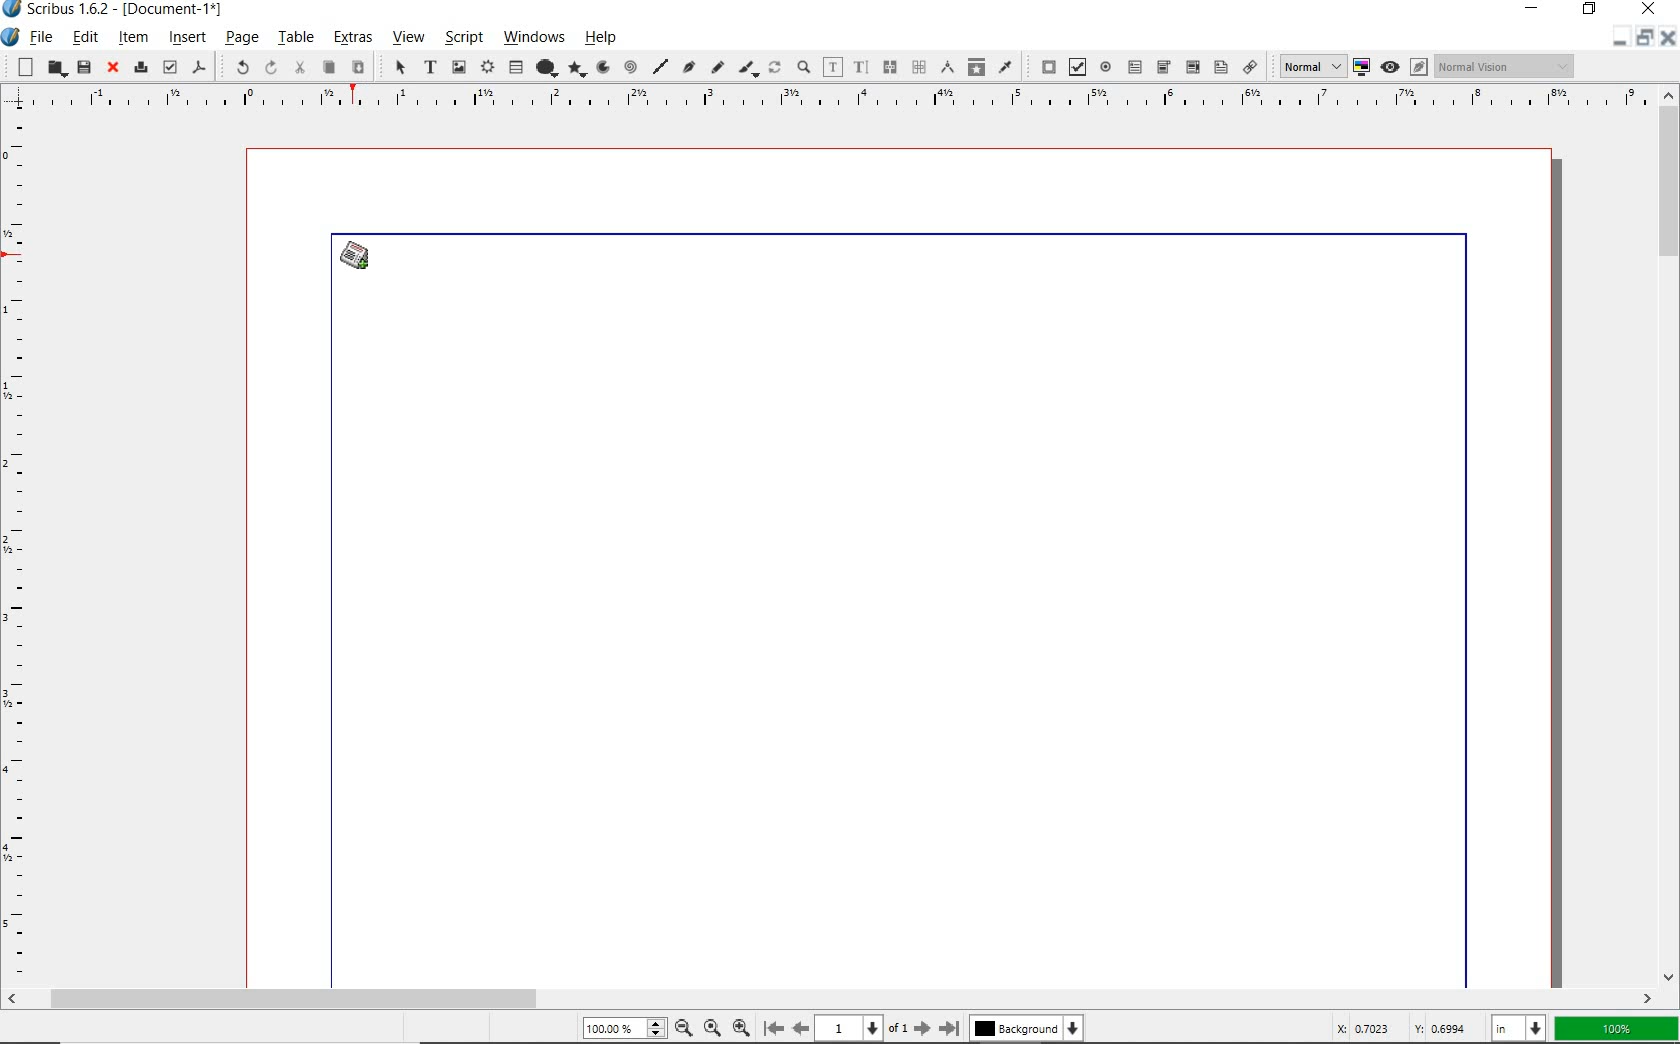  I want to click on Vertical Margin, so click(17, 551).